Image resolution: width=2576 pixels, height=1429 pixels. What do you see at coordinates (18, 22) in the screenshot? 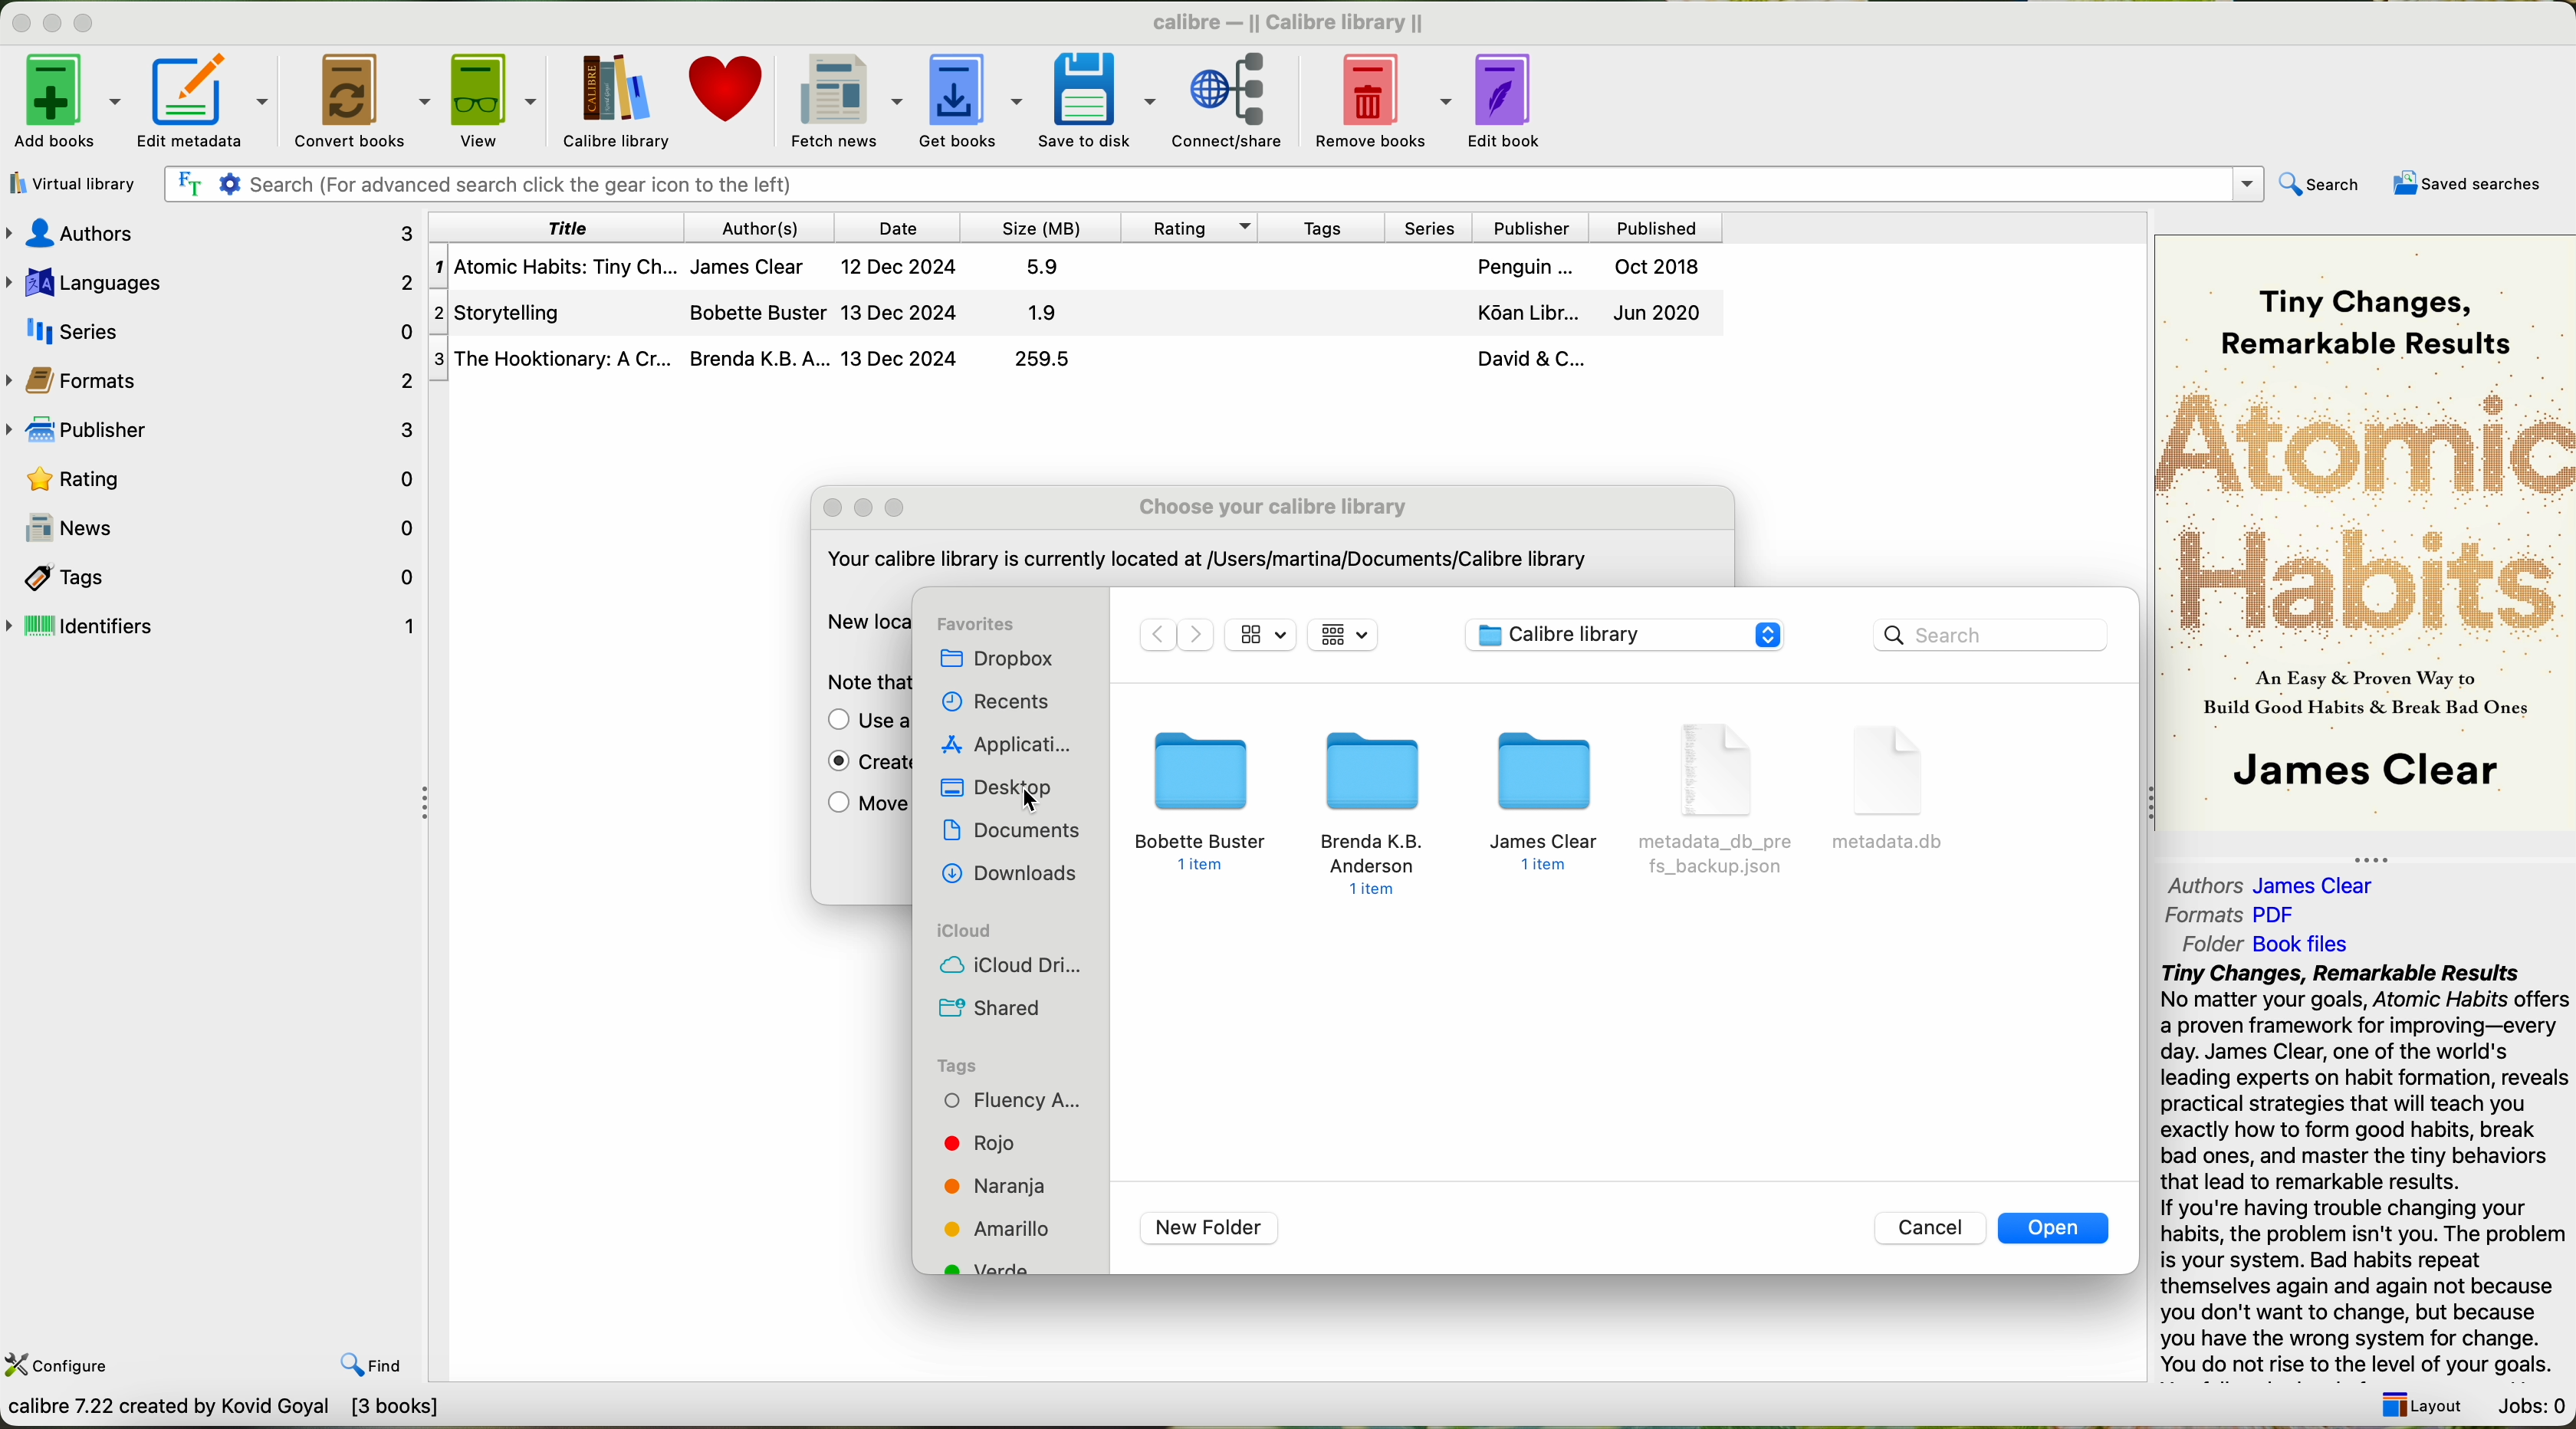
I see `close program` at bounding box center [18, 22].